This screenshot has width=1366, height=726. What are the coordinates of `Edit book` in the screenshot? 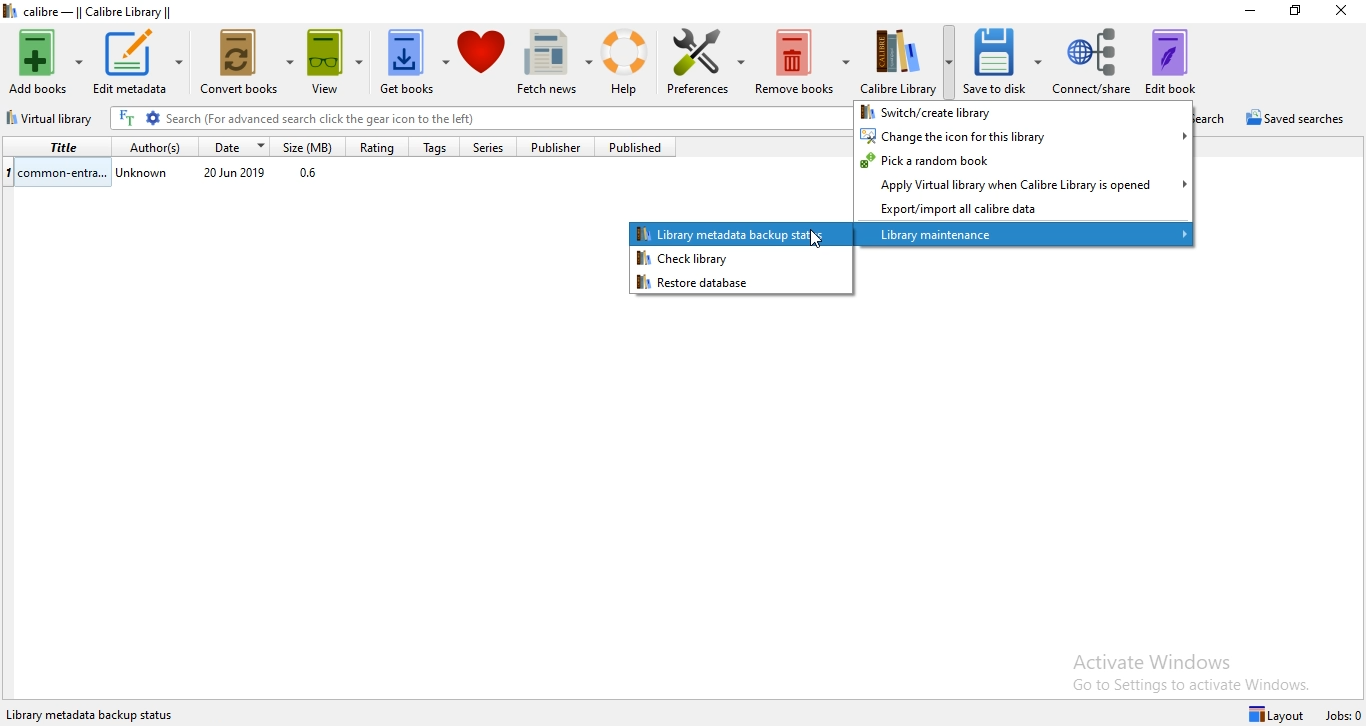 It's located at (1181, 58).